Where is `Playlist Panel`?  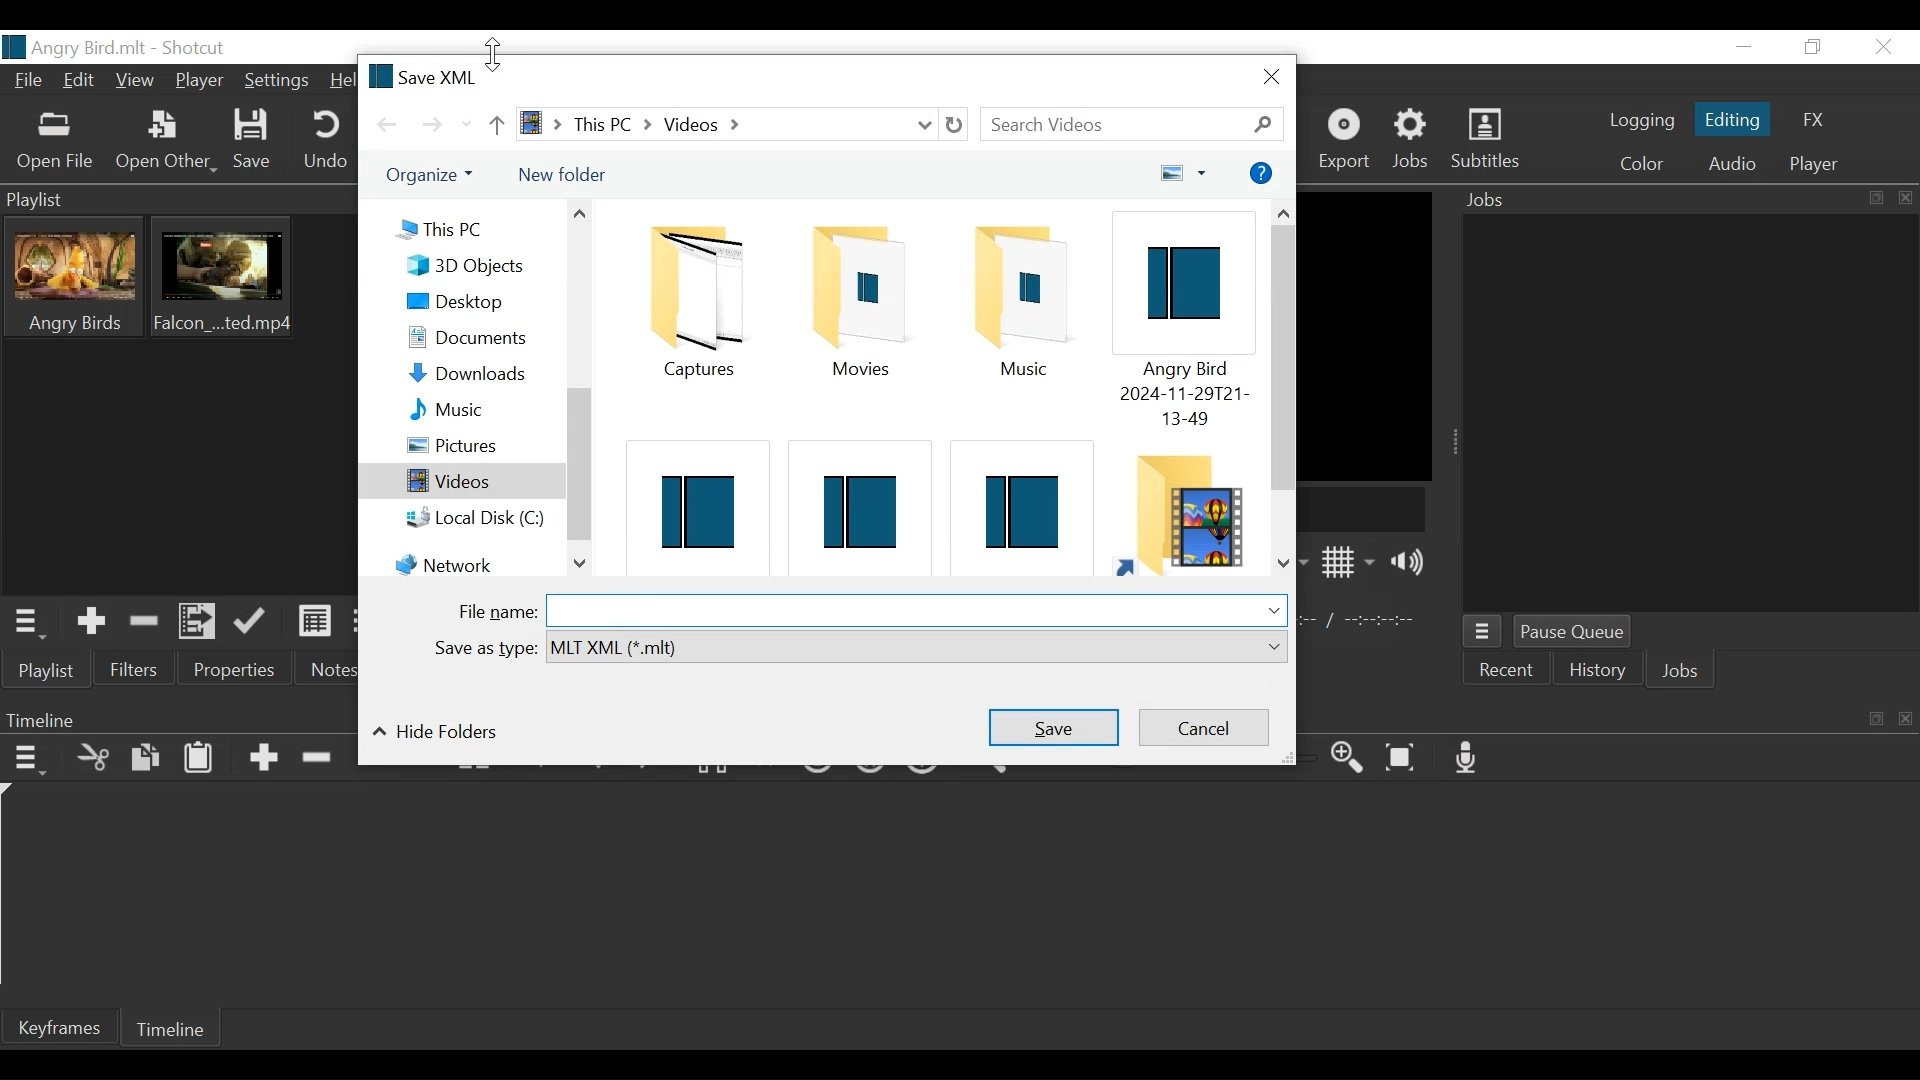 Playlist Panel is located at coordinates (174, 197).